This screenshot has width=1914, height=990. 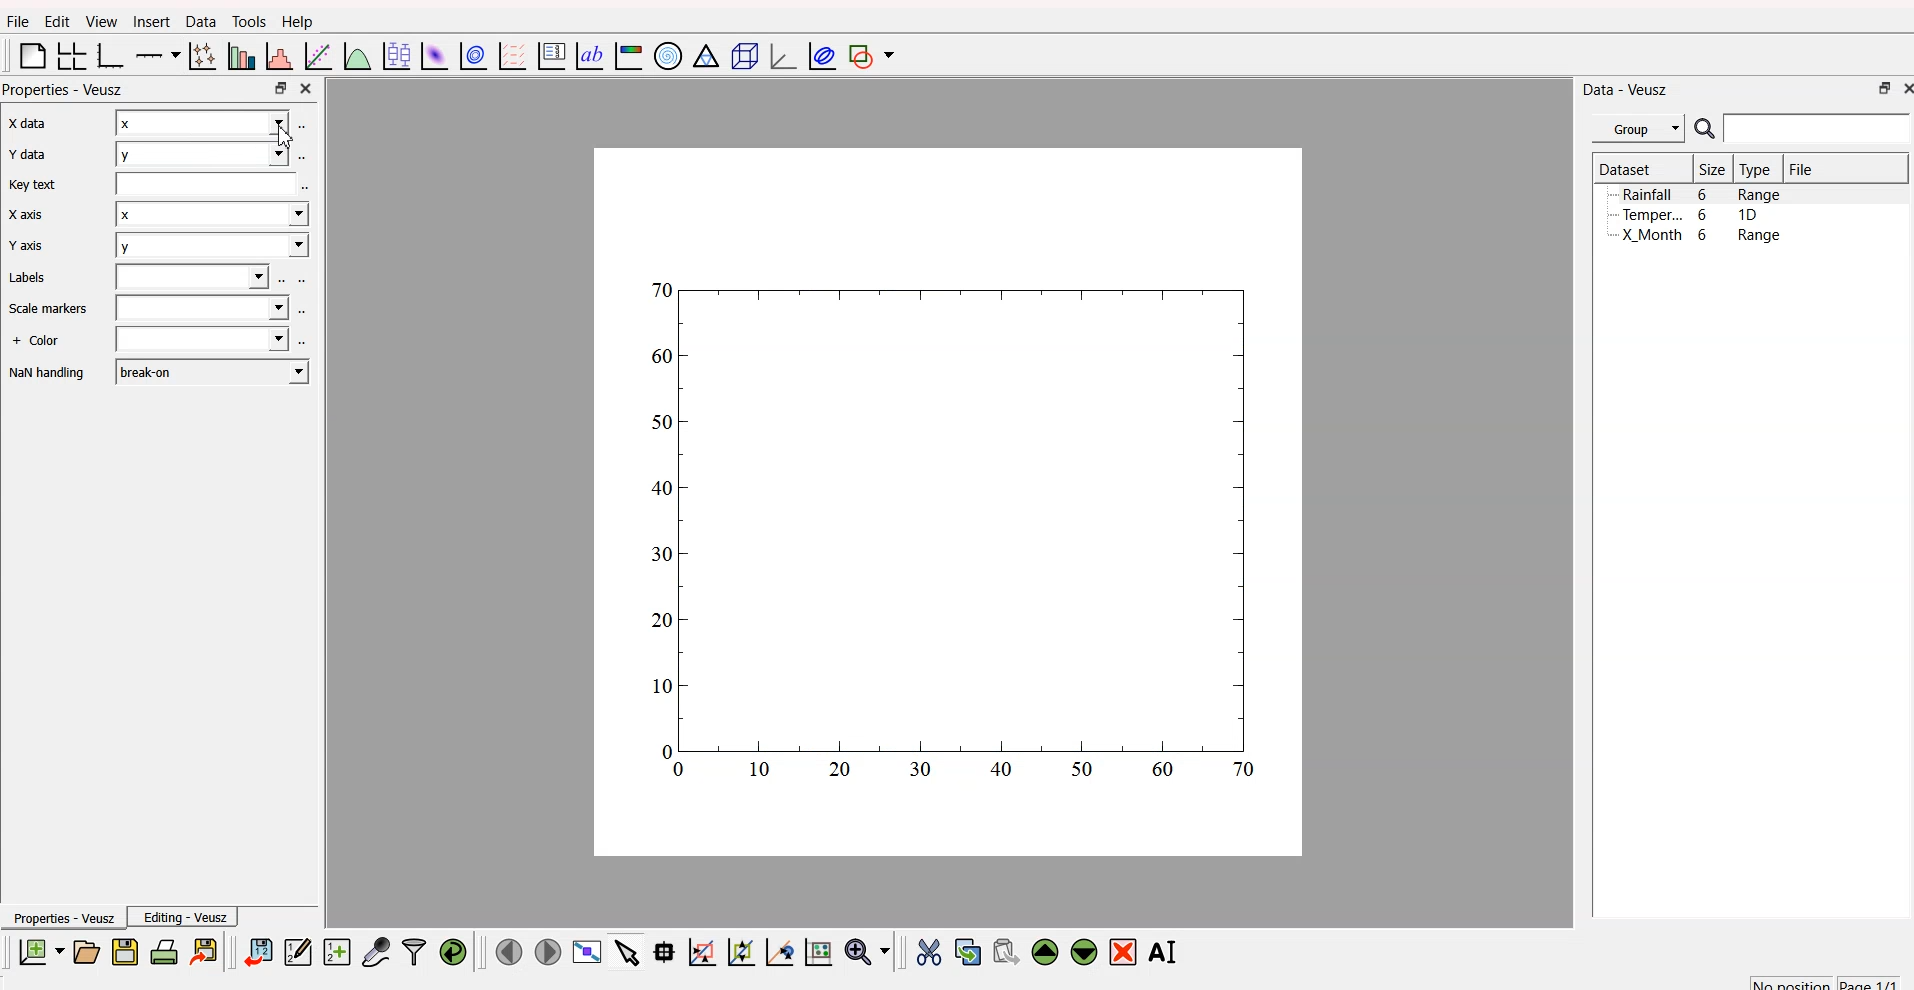 What do you see at coordinates (1704, 129) in the screenshot?
I see `search icon` at bounding box center [1704, 129].